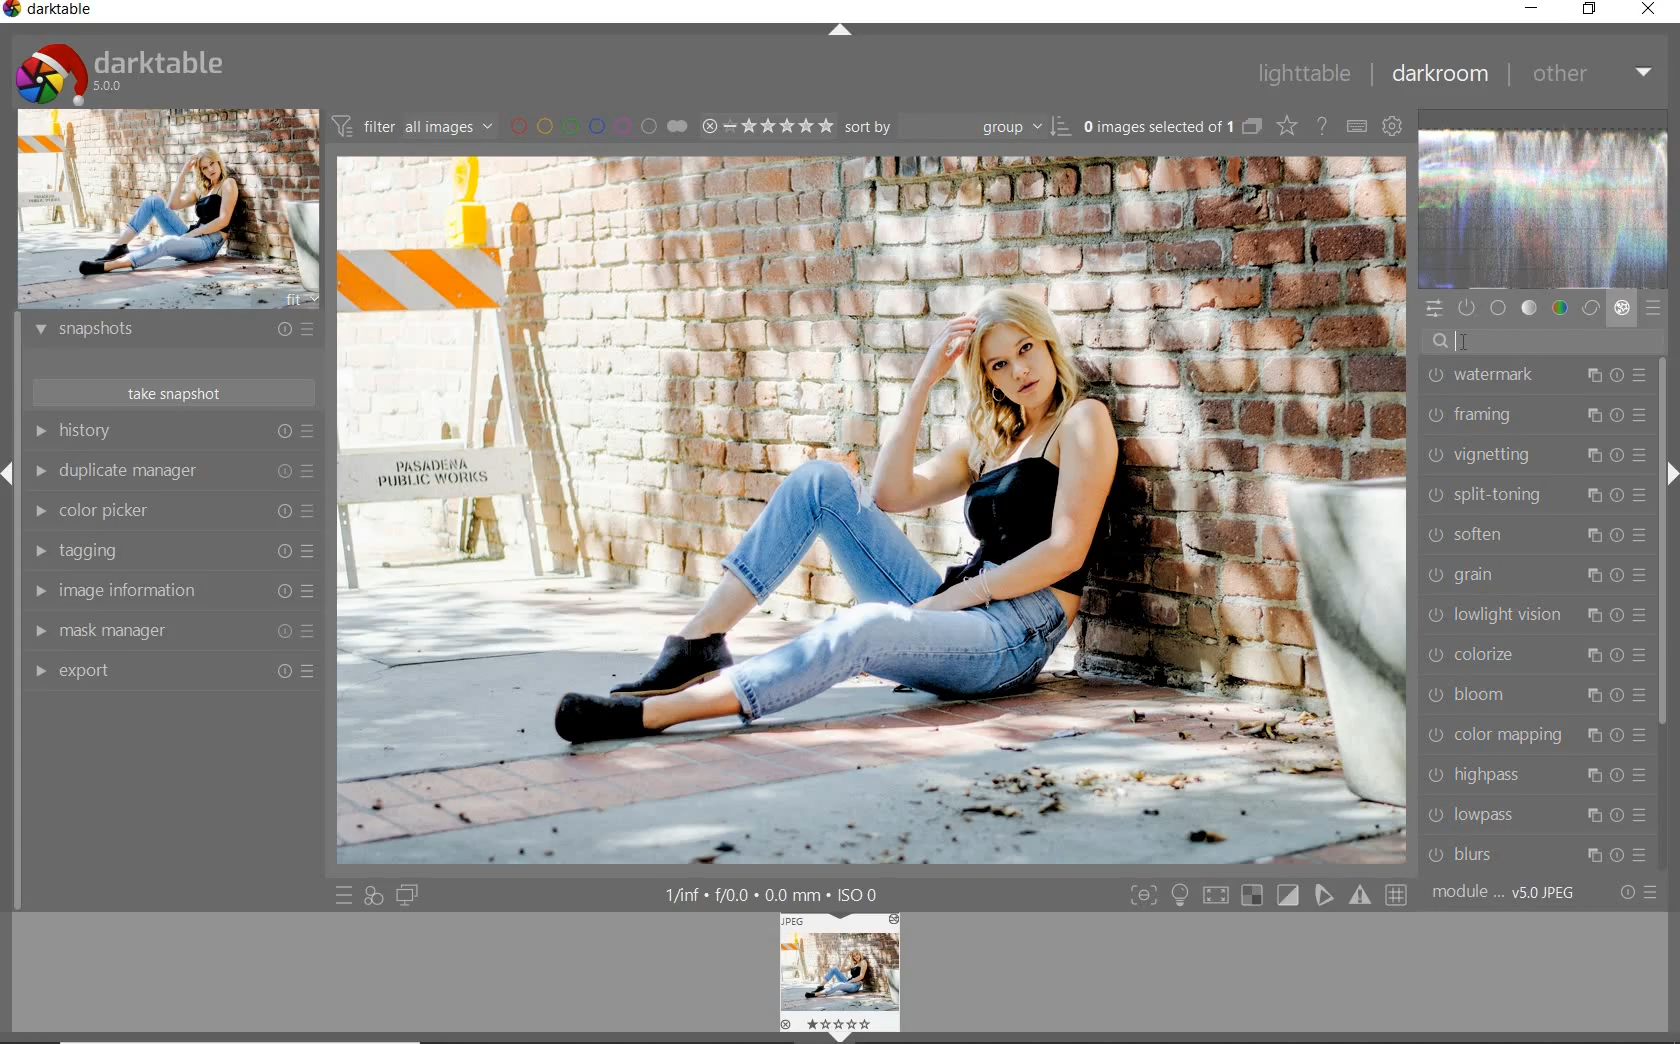  What do you see at coordinates (1533, 658) in the screenshot?
I see `colorize` at bounding box center [1533, 658].